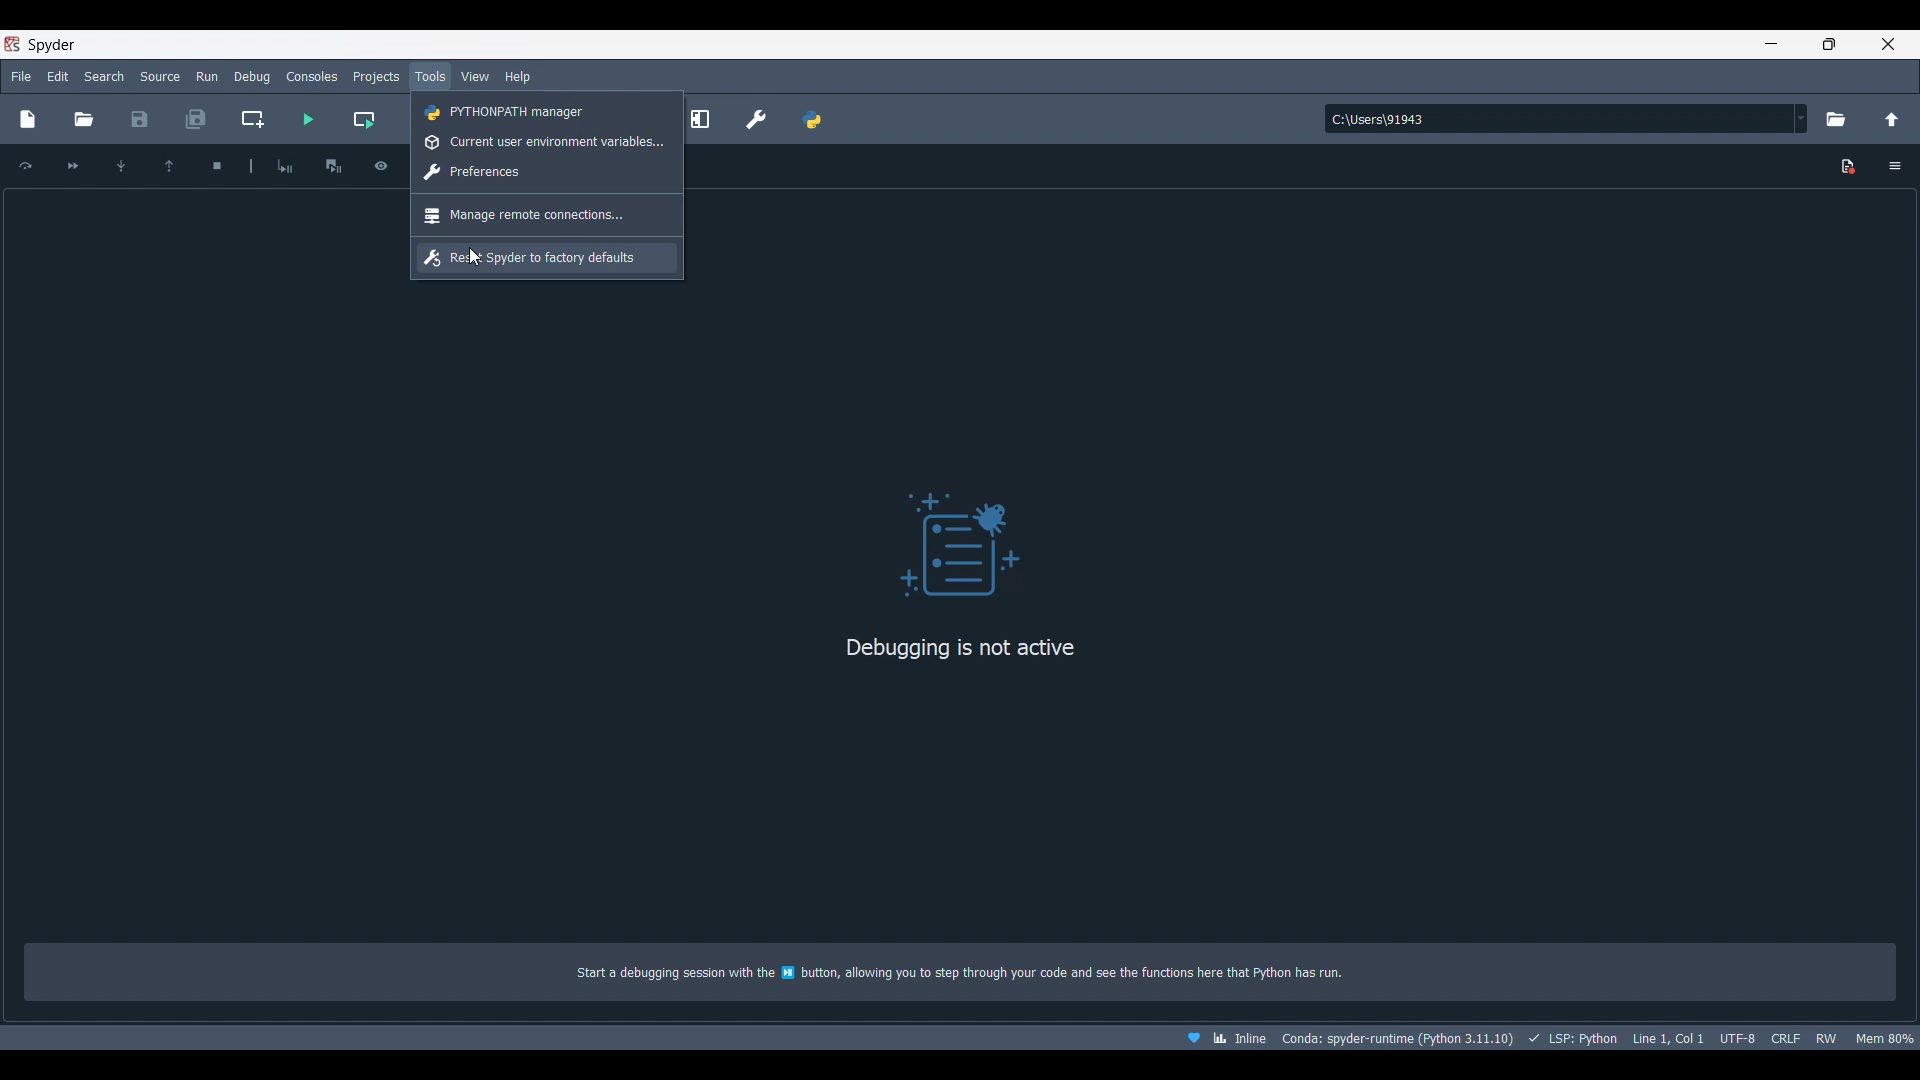 The width and height of the screenshot is (1920, 1080). Describe the element at coordinates (1784, 1038) in the screenshot. I see `crlf` at that location.